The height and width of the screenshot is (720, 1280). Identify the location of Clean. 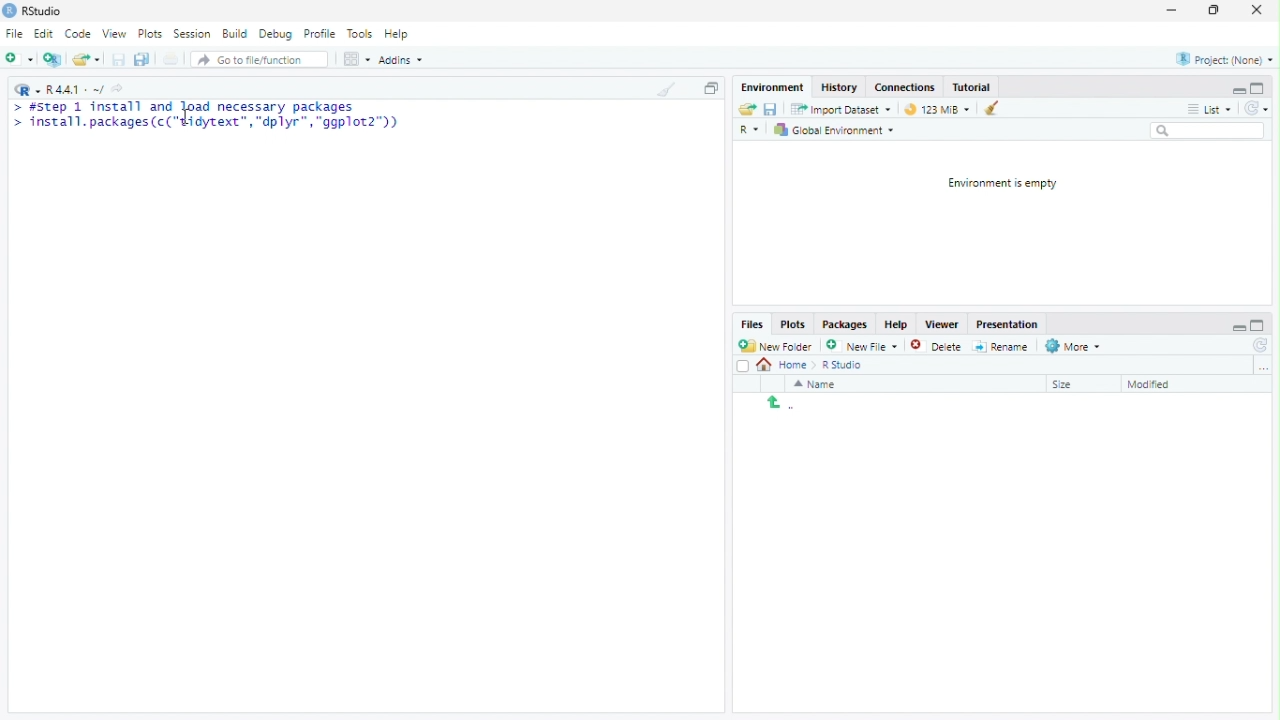
(665, 88).